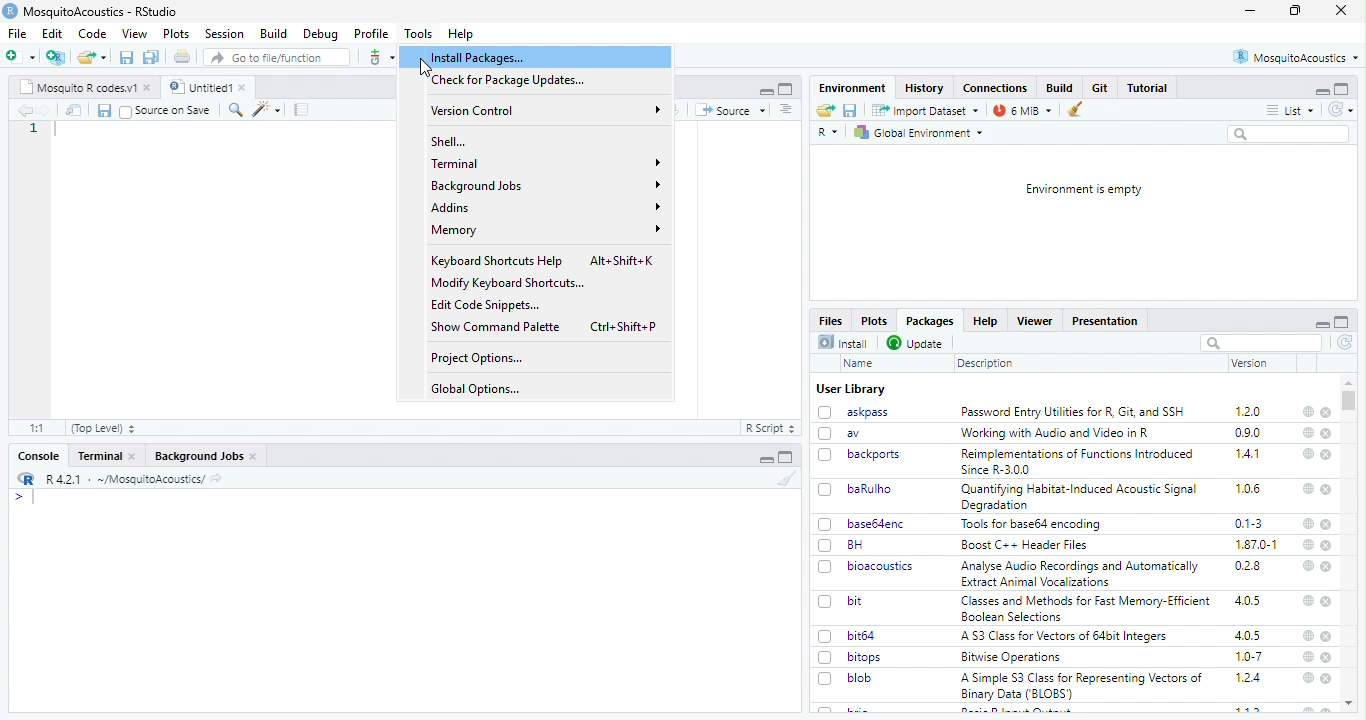 Image resolution: width=1366 pixels, height=720 pixels. What do you see at coordinates (127, 58) in the screenshot?
I see `save` at bounding box center [127, 58].